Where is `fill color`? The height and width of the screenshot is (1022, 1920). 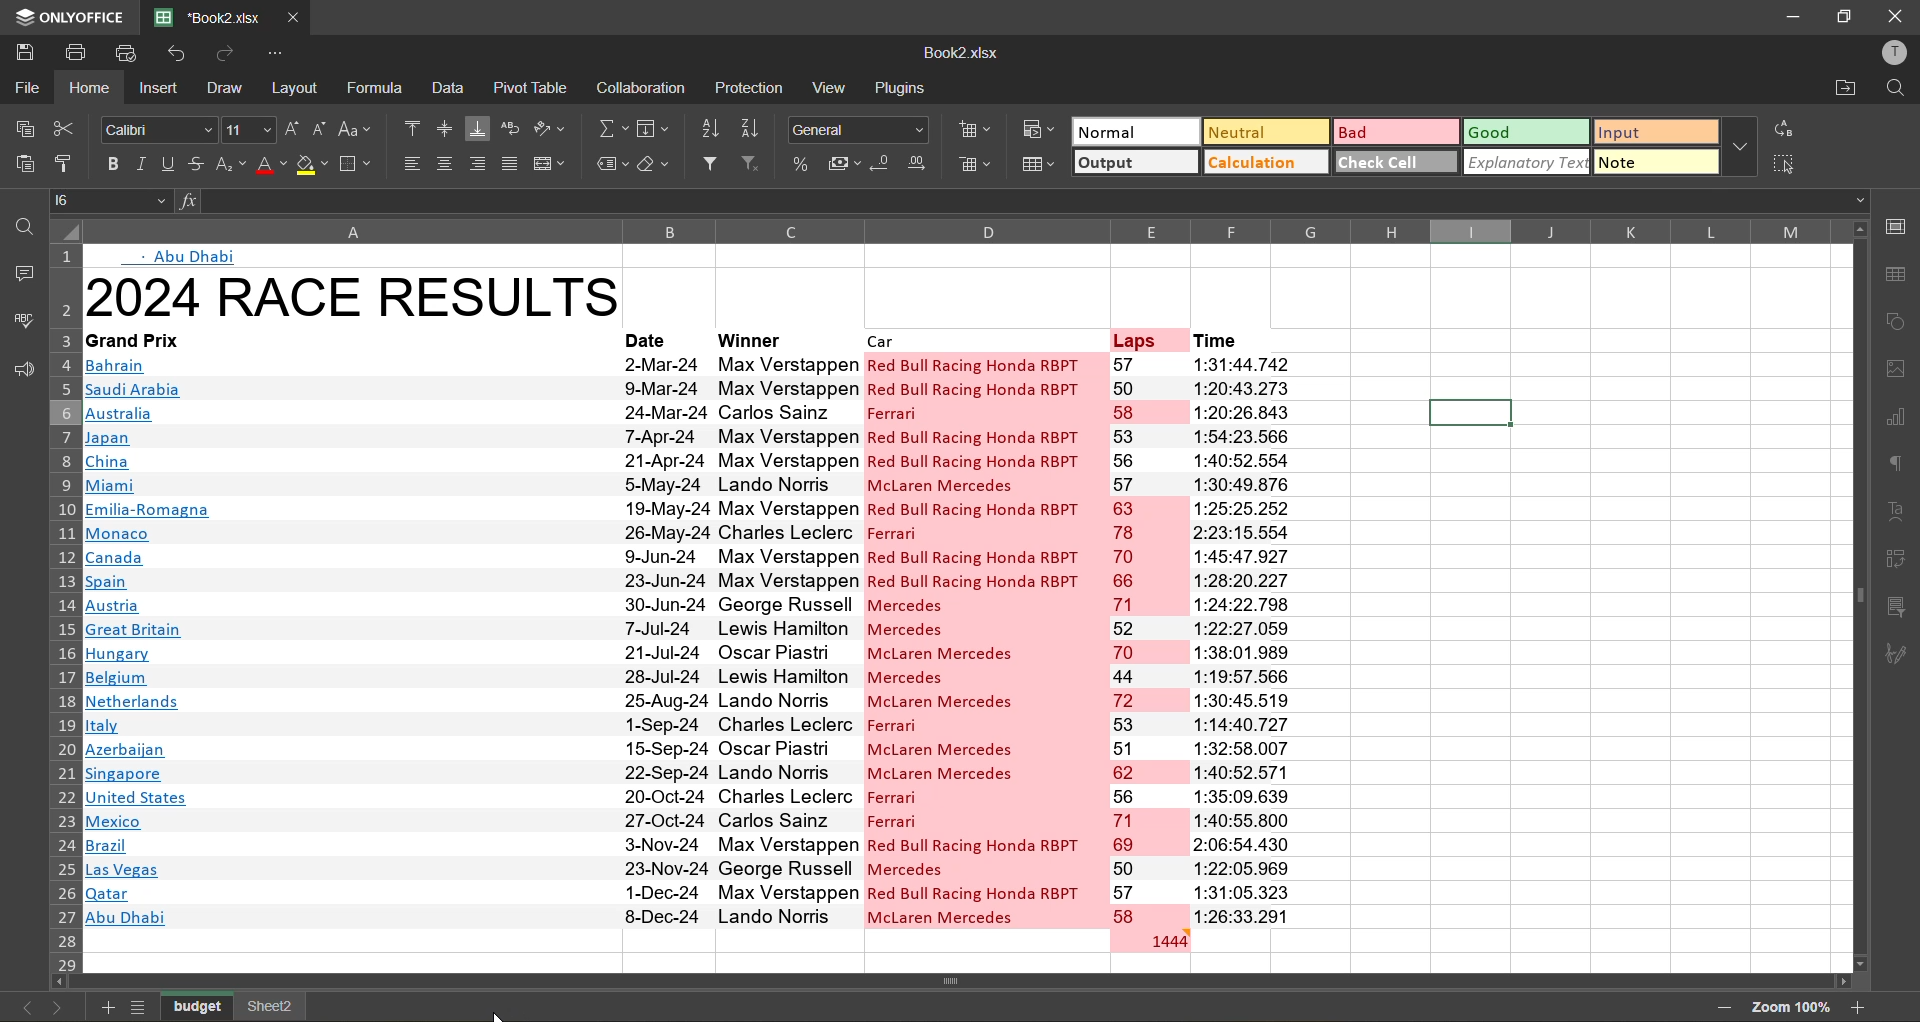 fill color is located at coordinates (311, 166).